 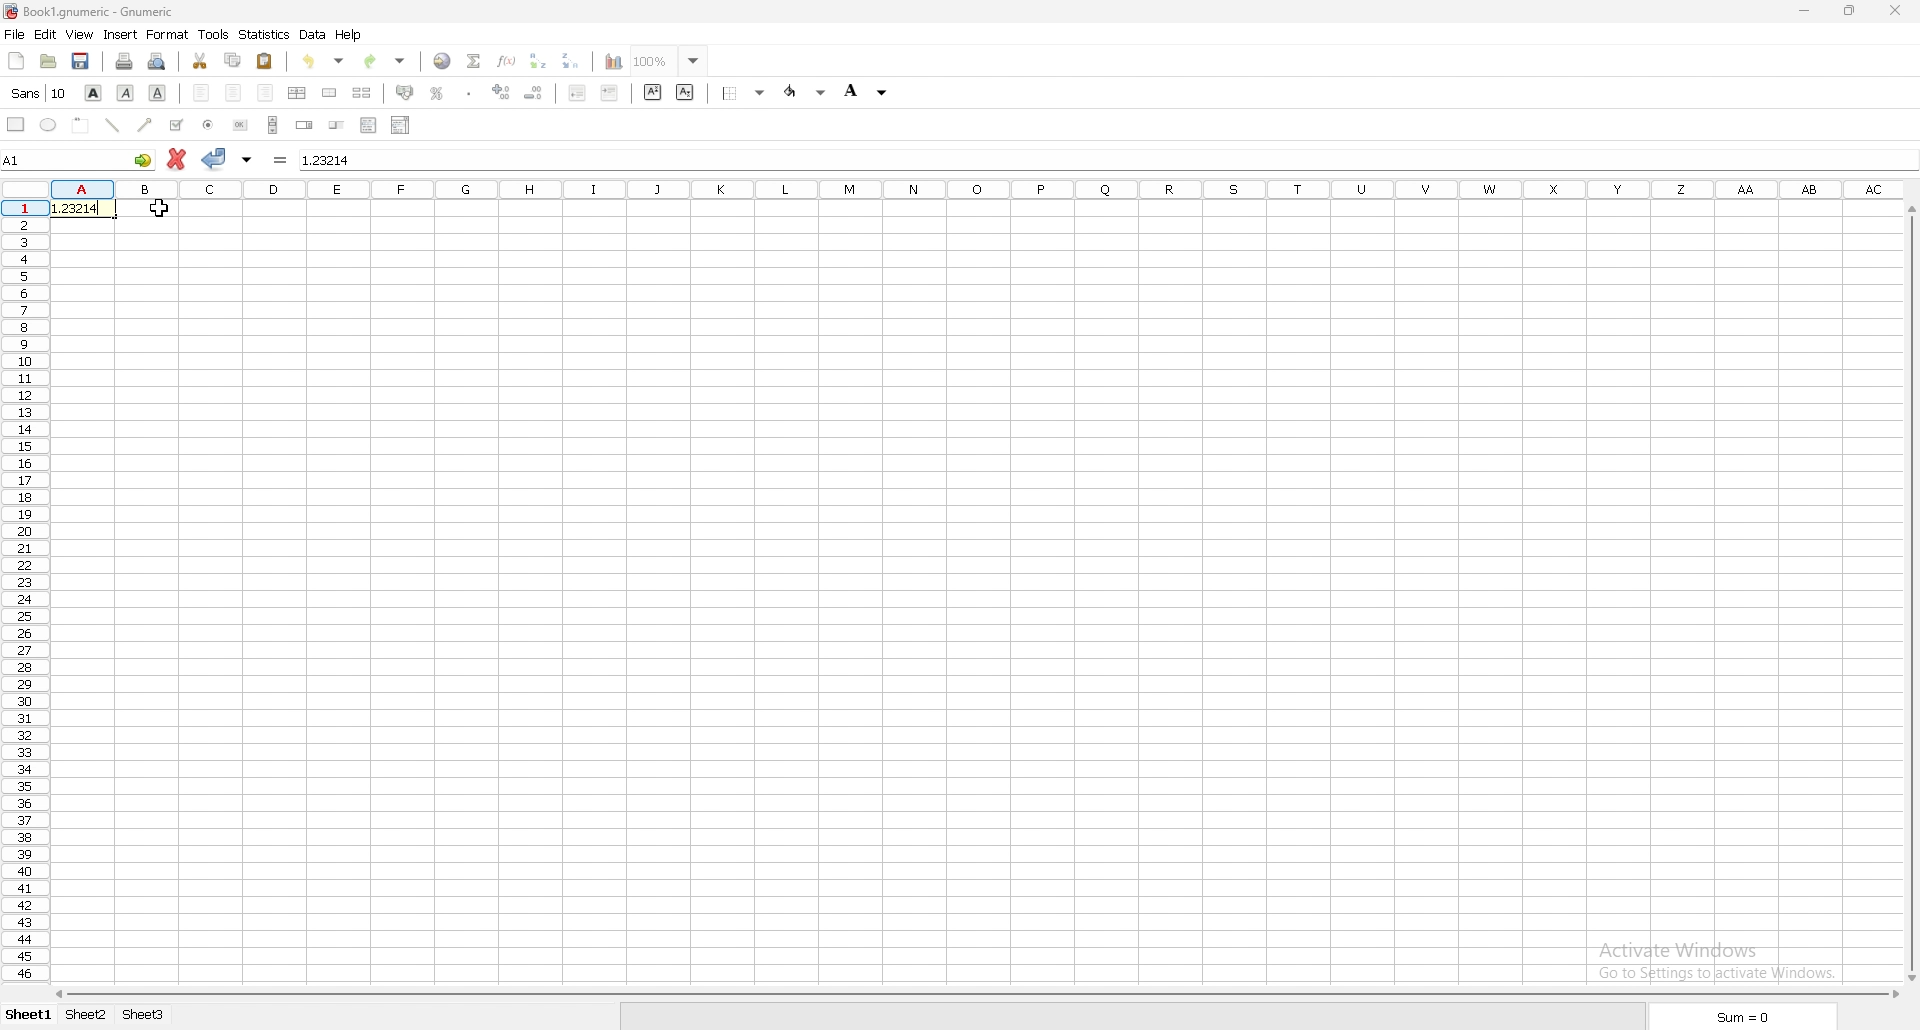 What do you see at coordinates (247, 159) in the screenshot?
I see `accept changes in all cells` at bounding box center [247, 159].